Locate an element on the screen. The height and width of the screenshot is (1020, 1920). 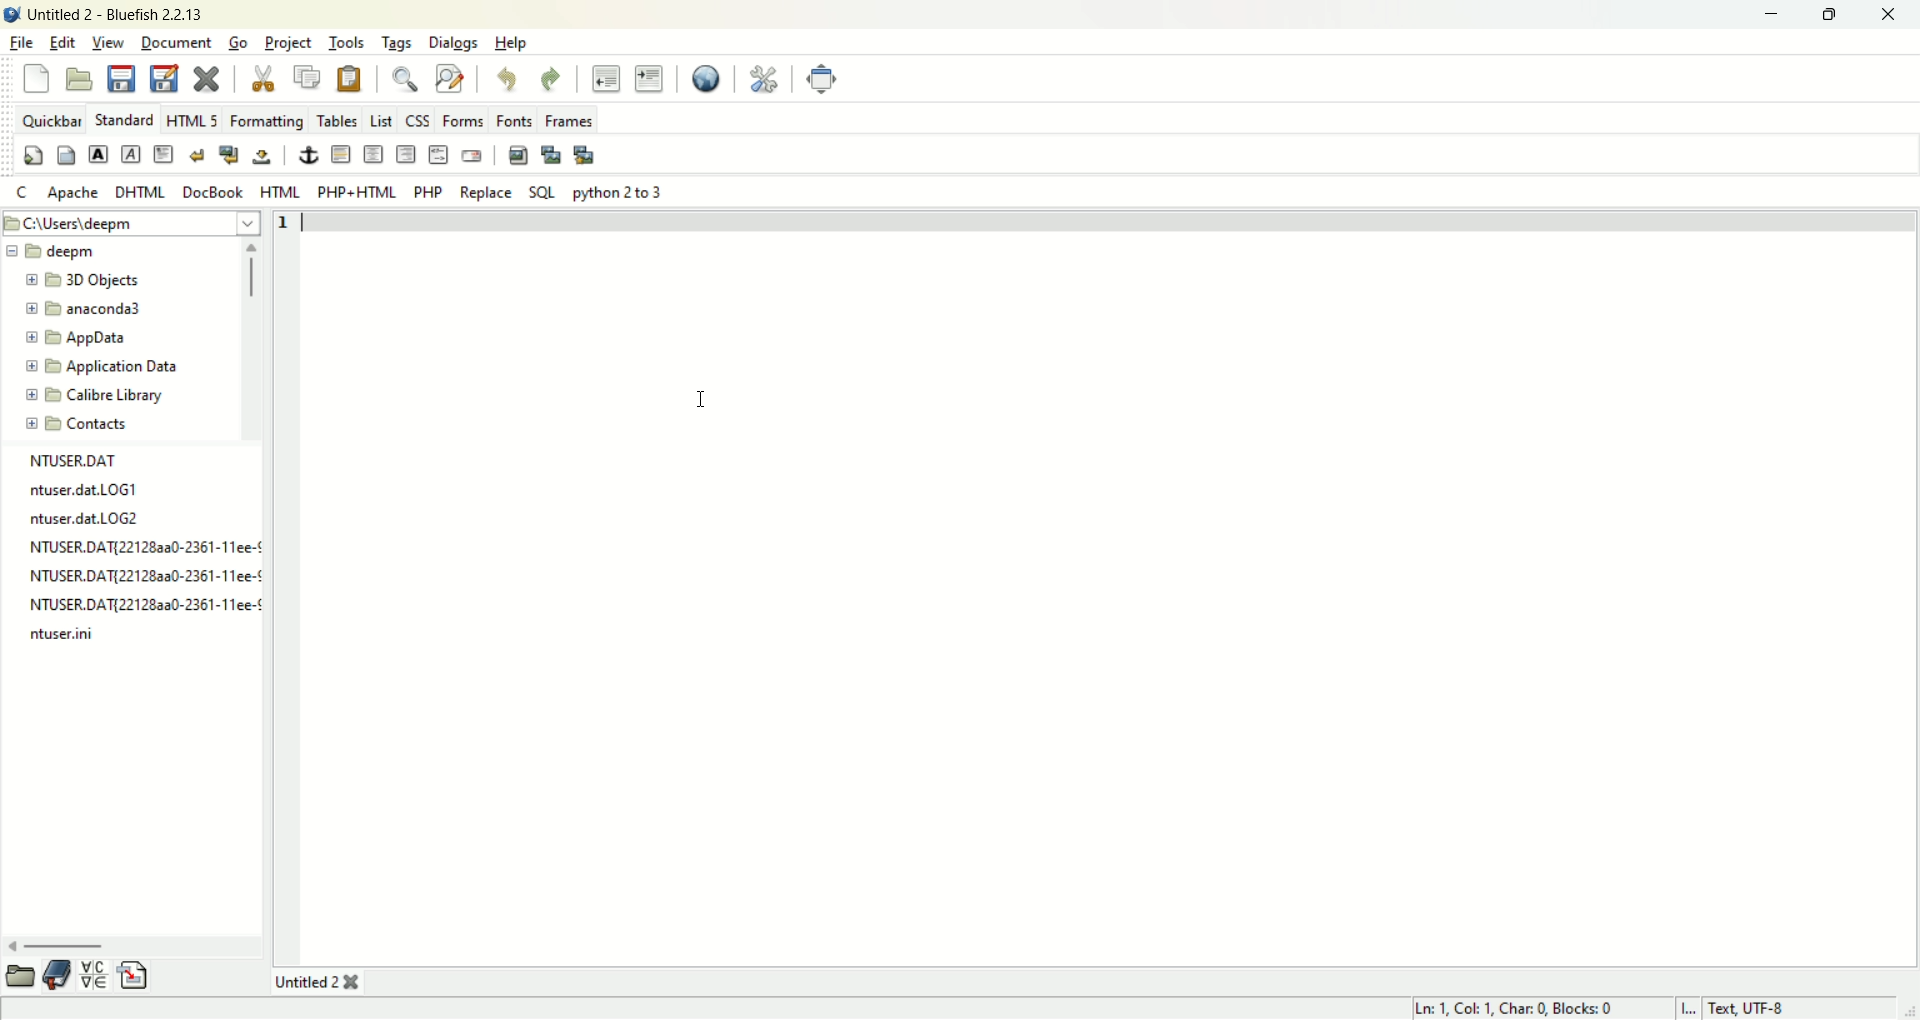
maximize is located at coordinates (1829, 15).